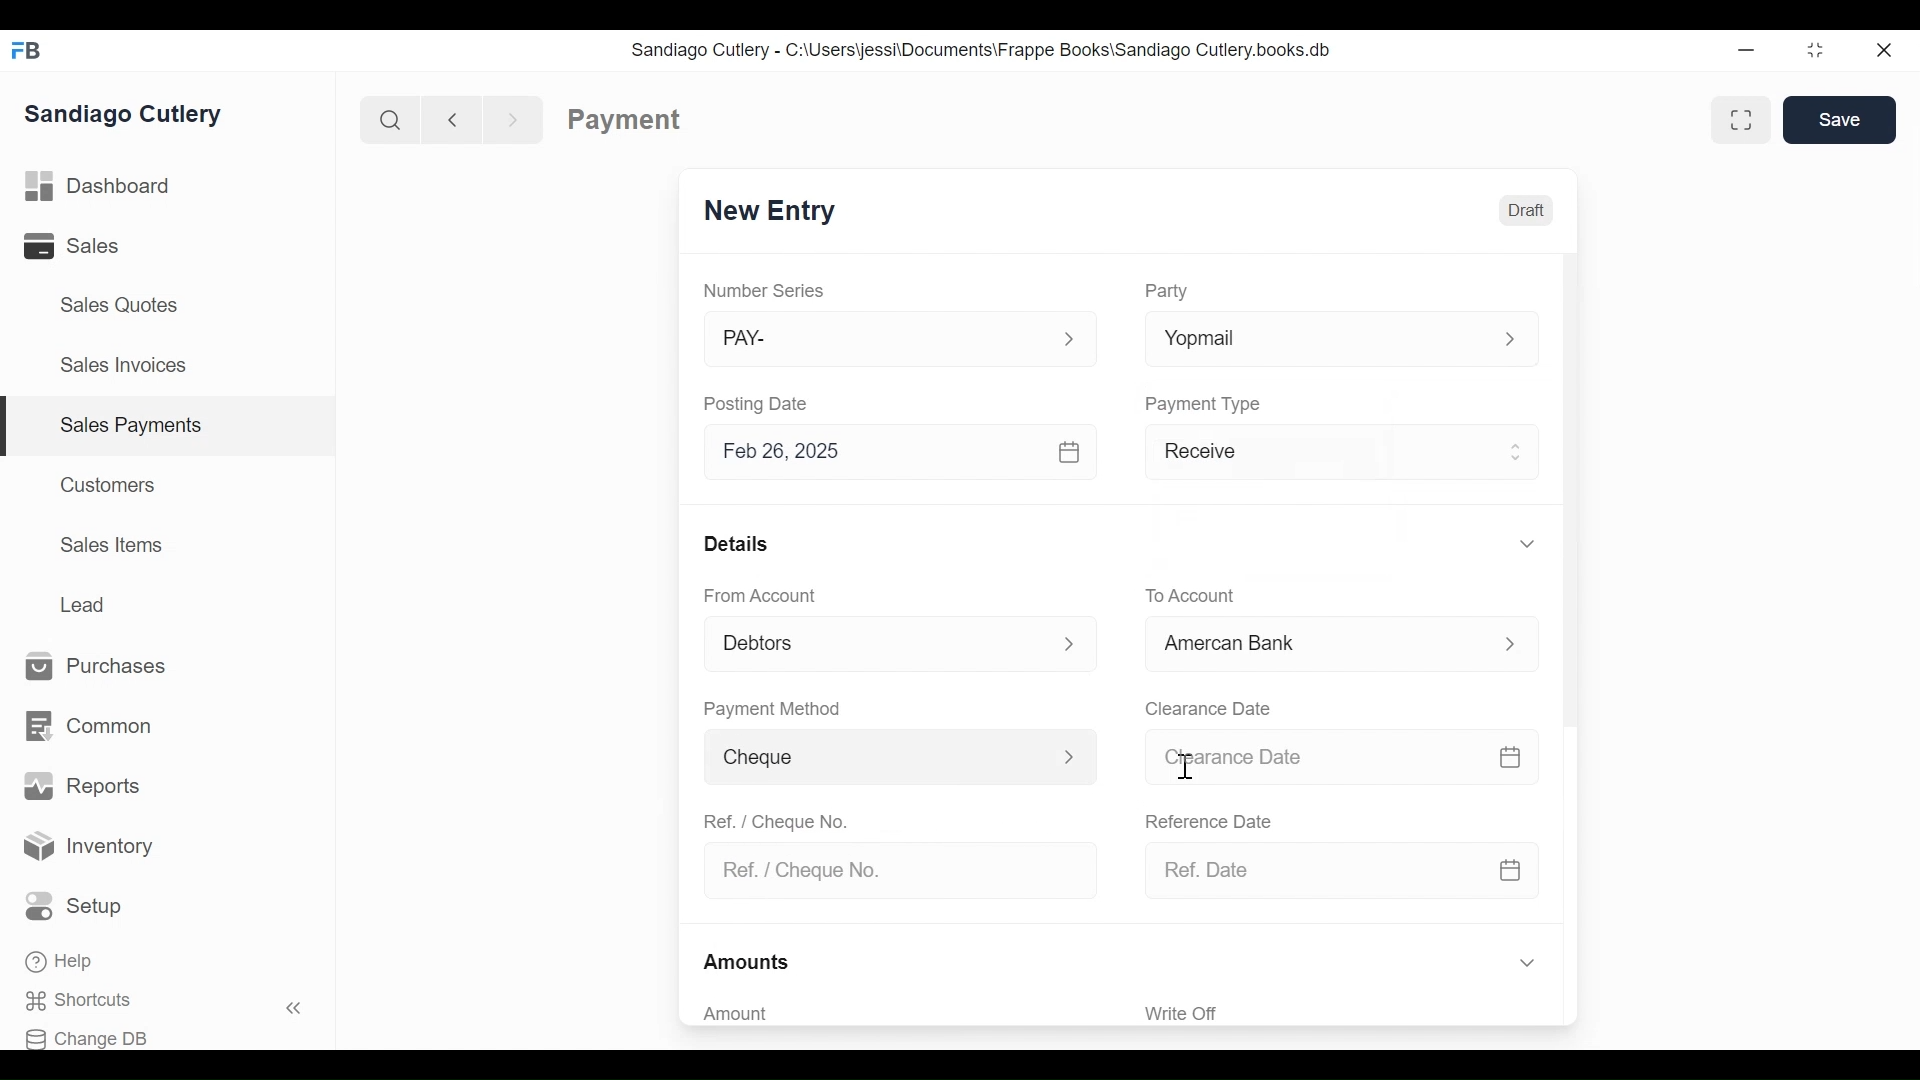 This screenshot has width=1920, height=1080. What do you see at coordinates (123, 367) in the screenshot?
I see `Sales Invoices` at bounding box center [123, 367].